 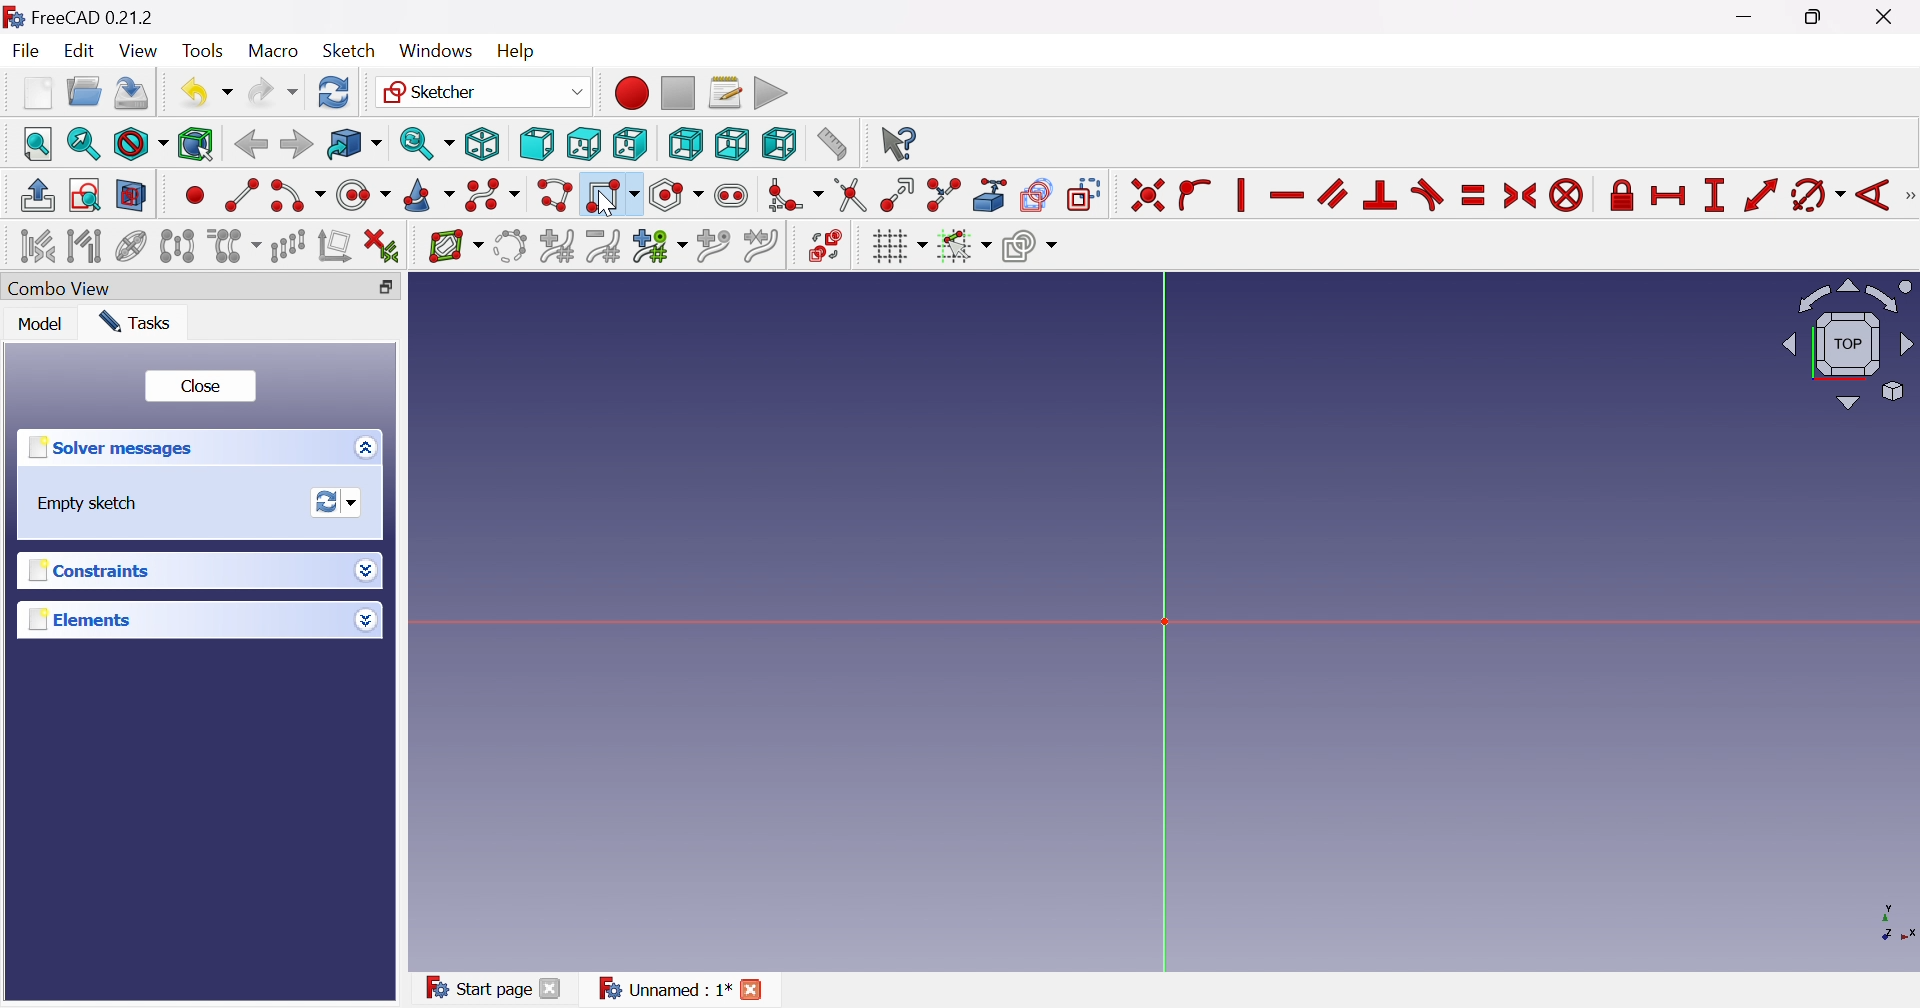 I want to click on Stop macro recording..., so click(x=680, y=92).